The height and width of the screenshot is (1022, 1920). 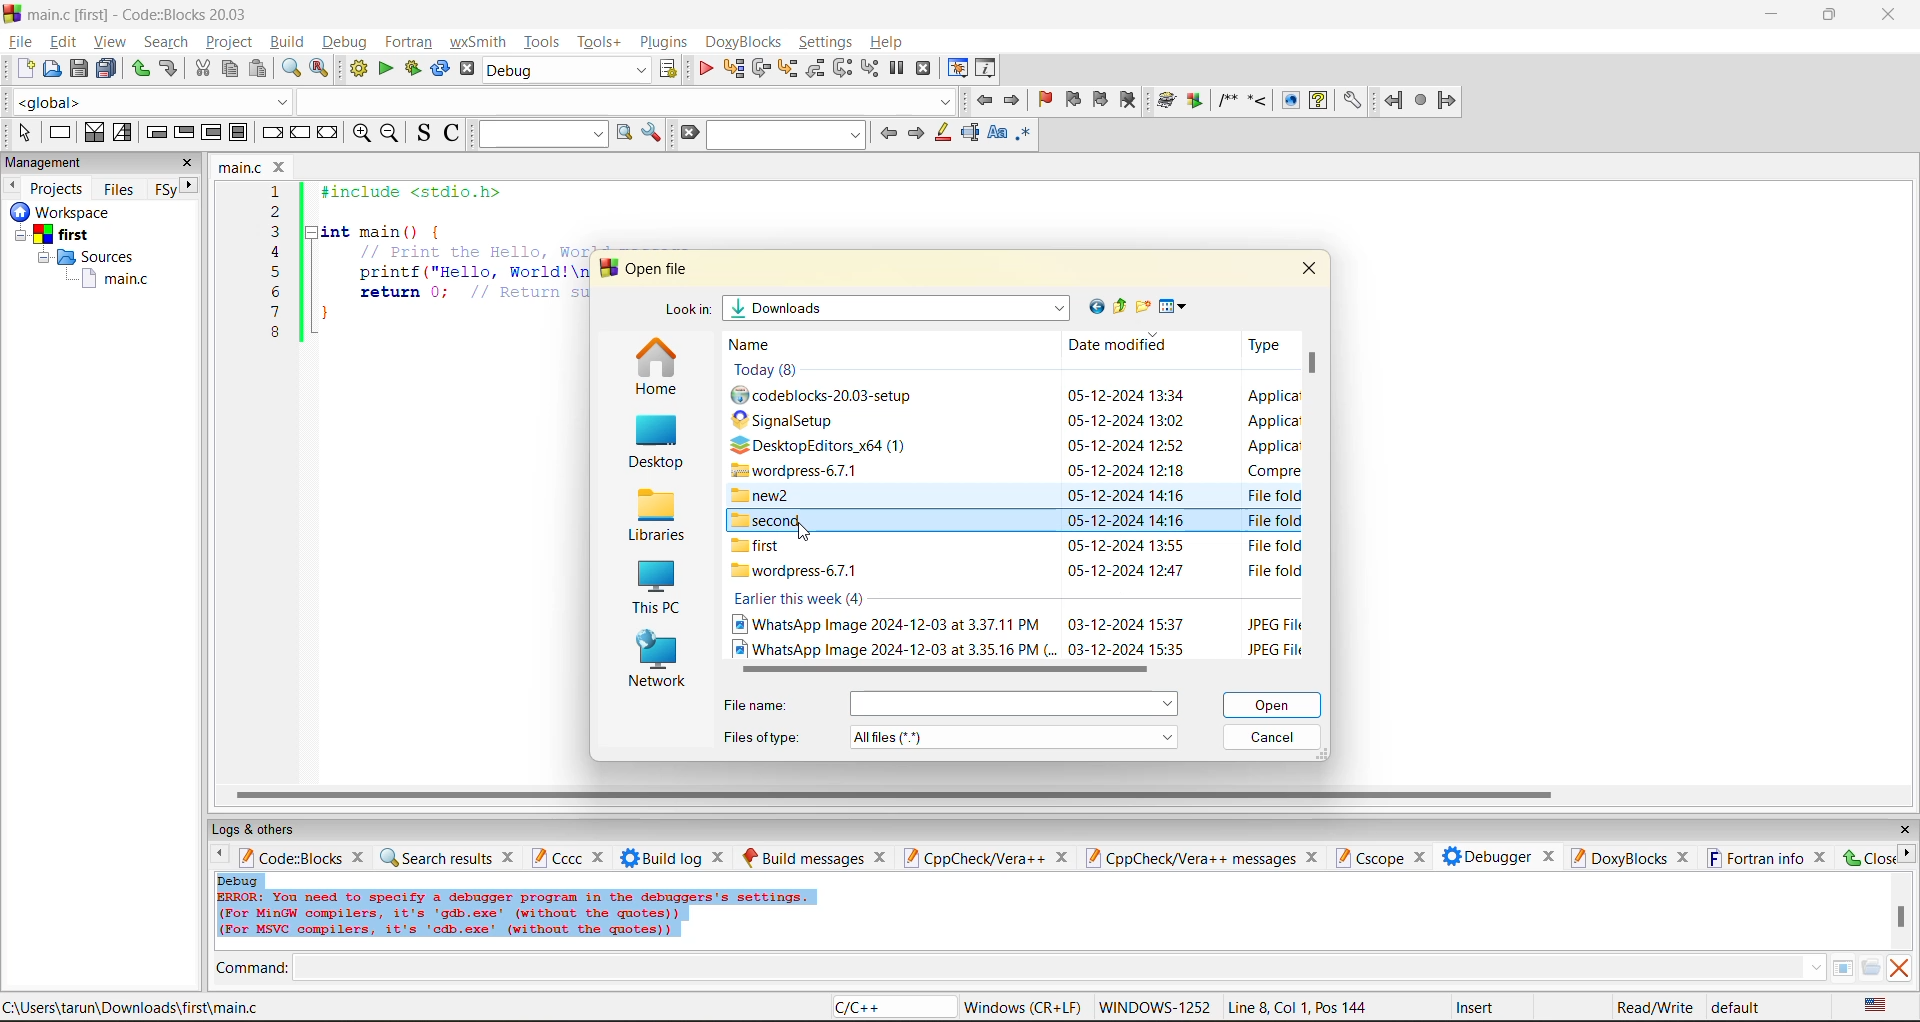 What do you see at coordinates (869, 69) in the screenshot?
I see `step into instruction` at bounding box center [869, 69].